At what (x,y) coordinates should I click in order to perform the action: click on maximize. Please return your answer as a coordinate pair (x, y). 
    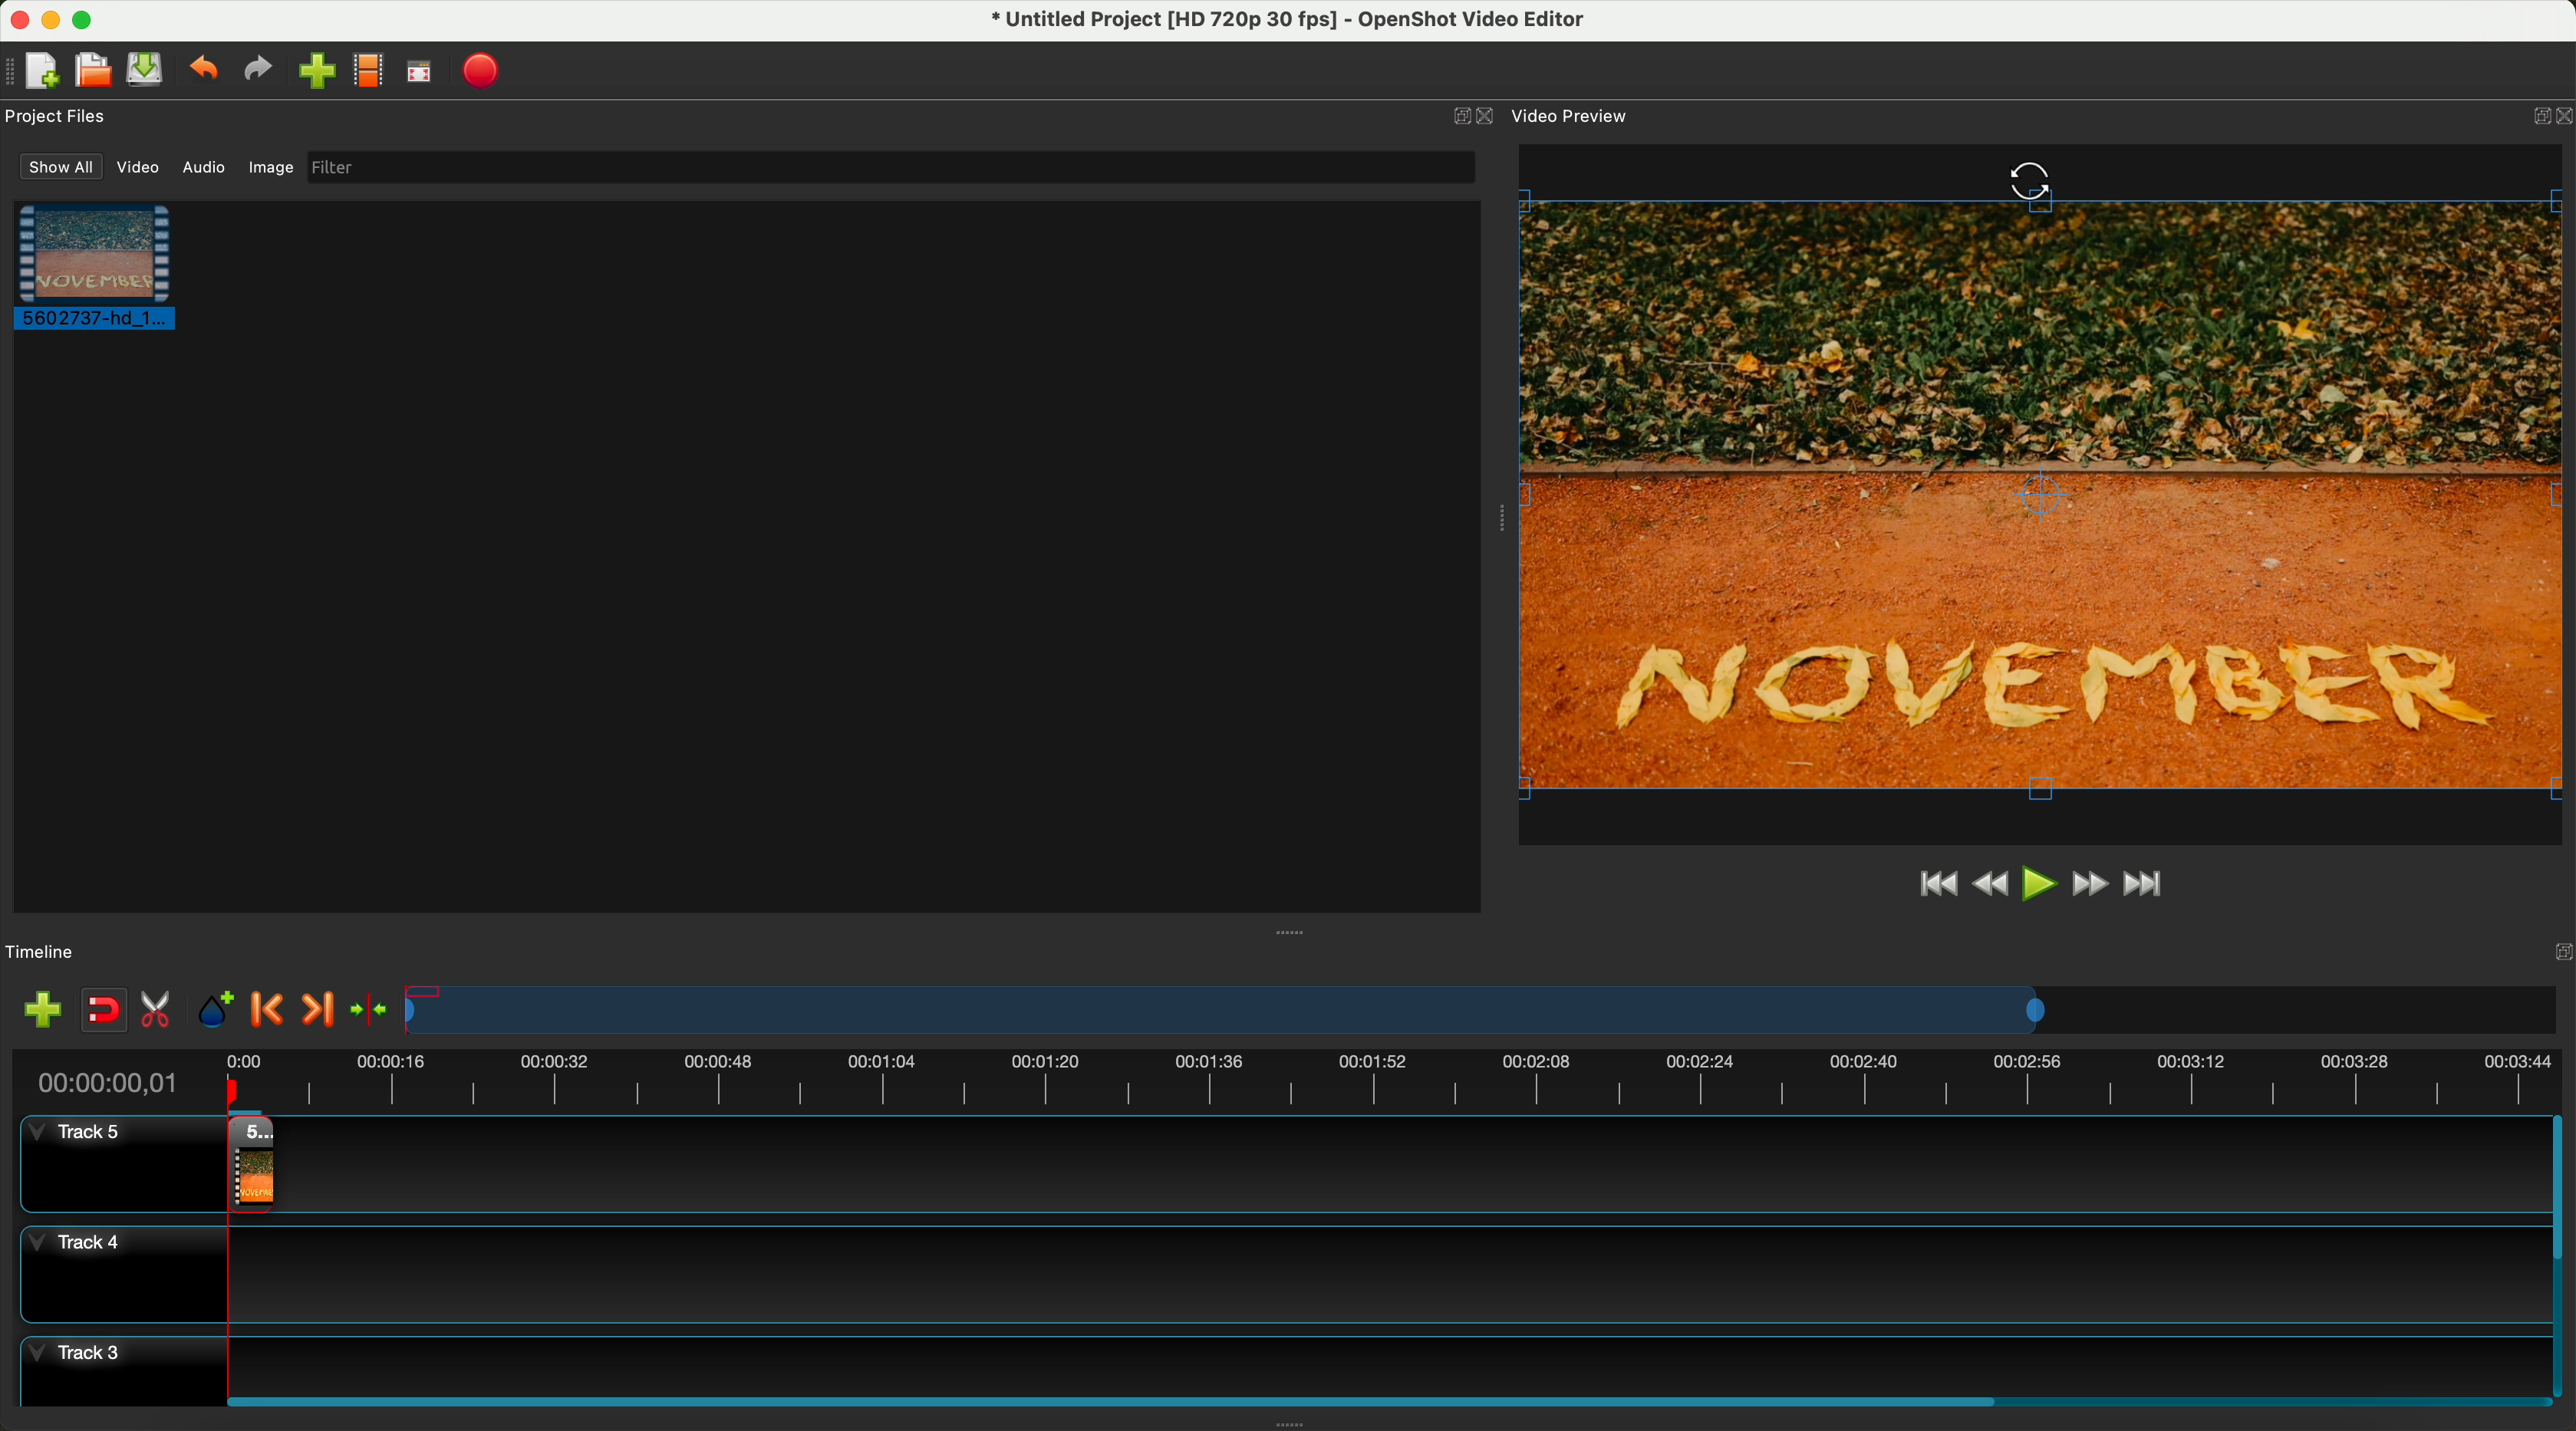
    Looking at the image, I should click on (88, 20).